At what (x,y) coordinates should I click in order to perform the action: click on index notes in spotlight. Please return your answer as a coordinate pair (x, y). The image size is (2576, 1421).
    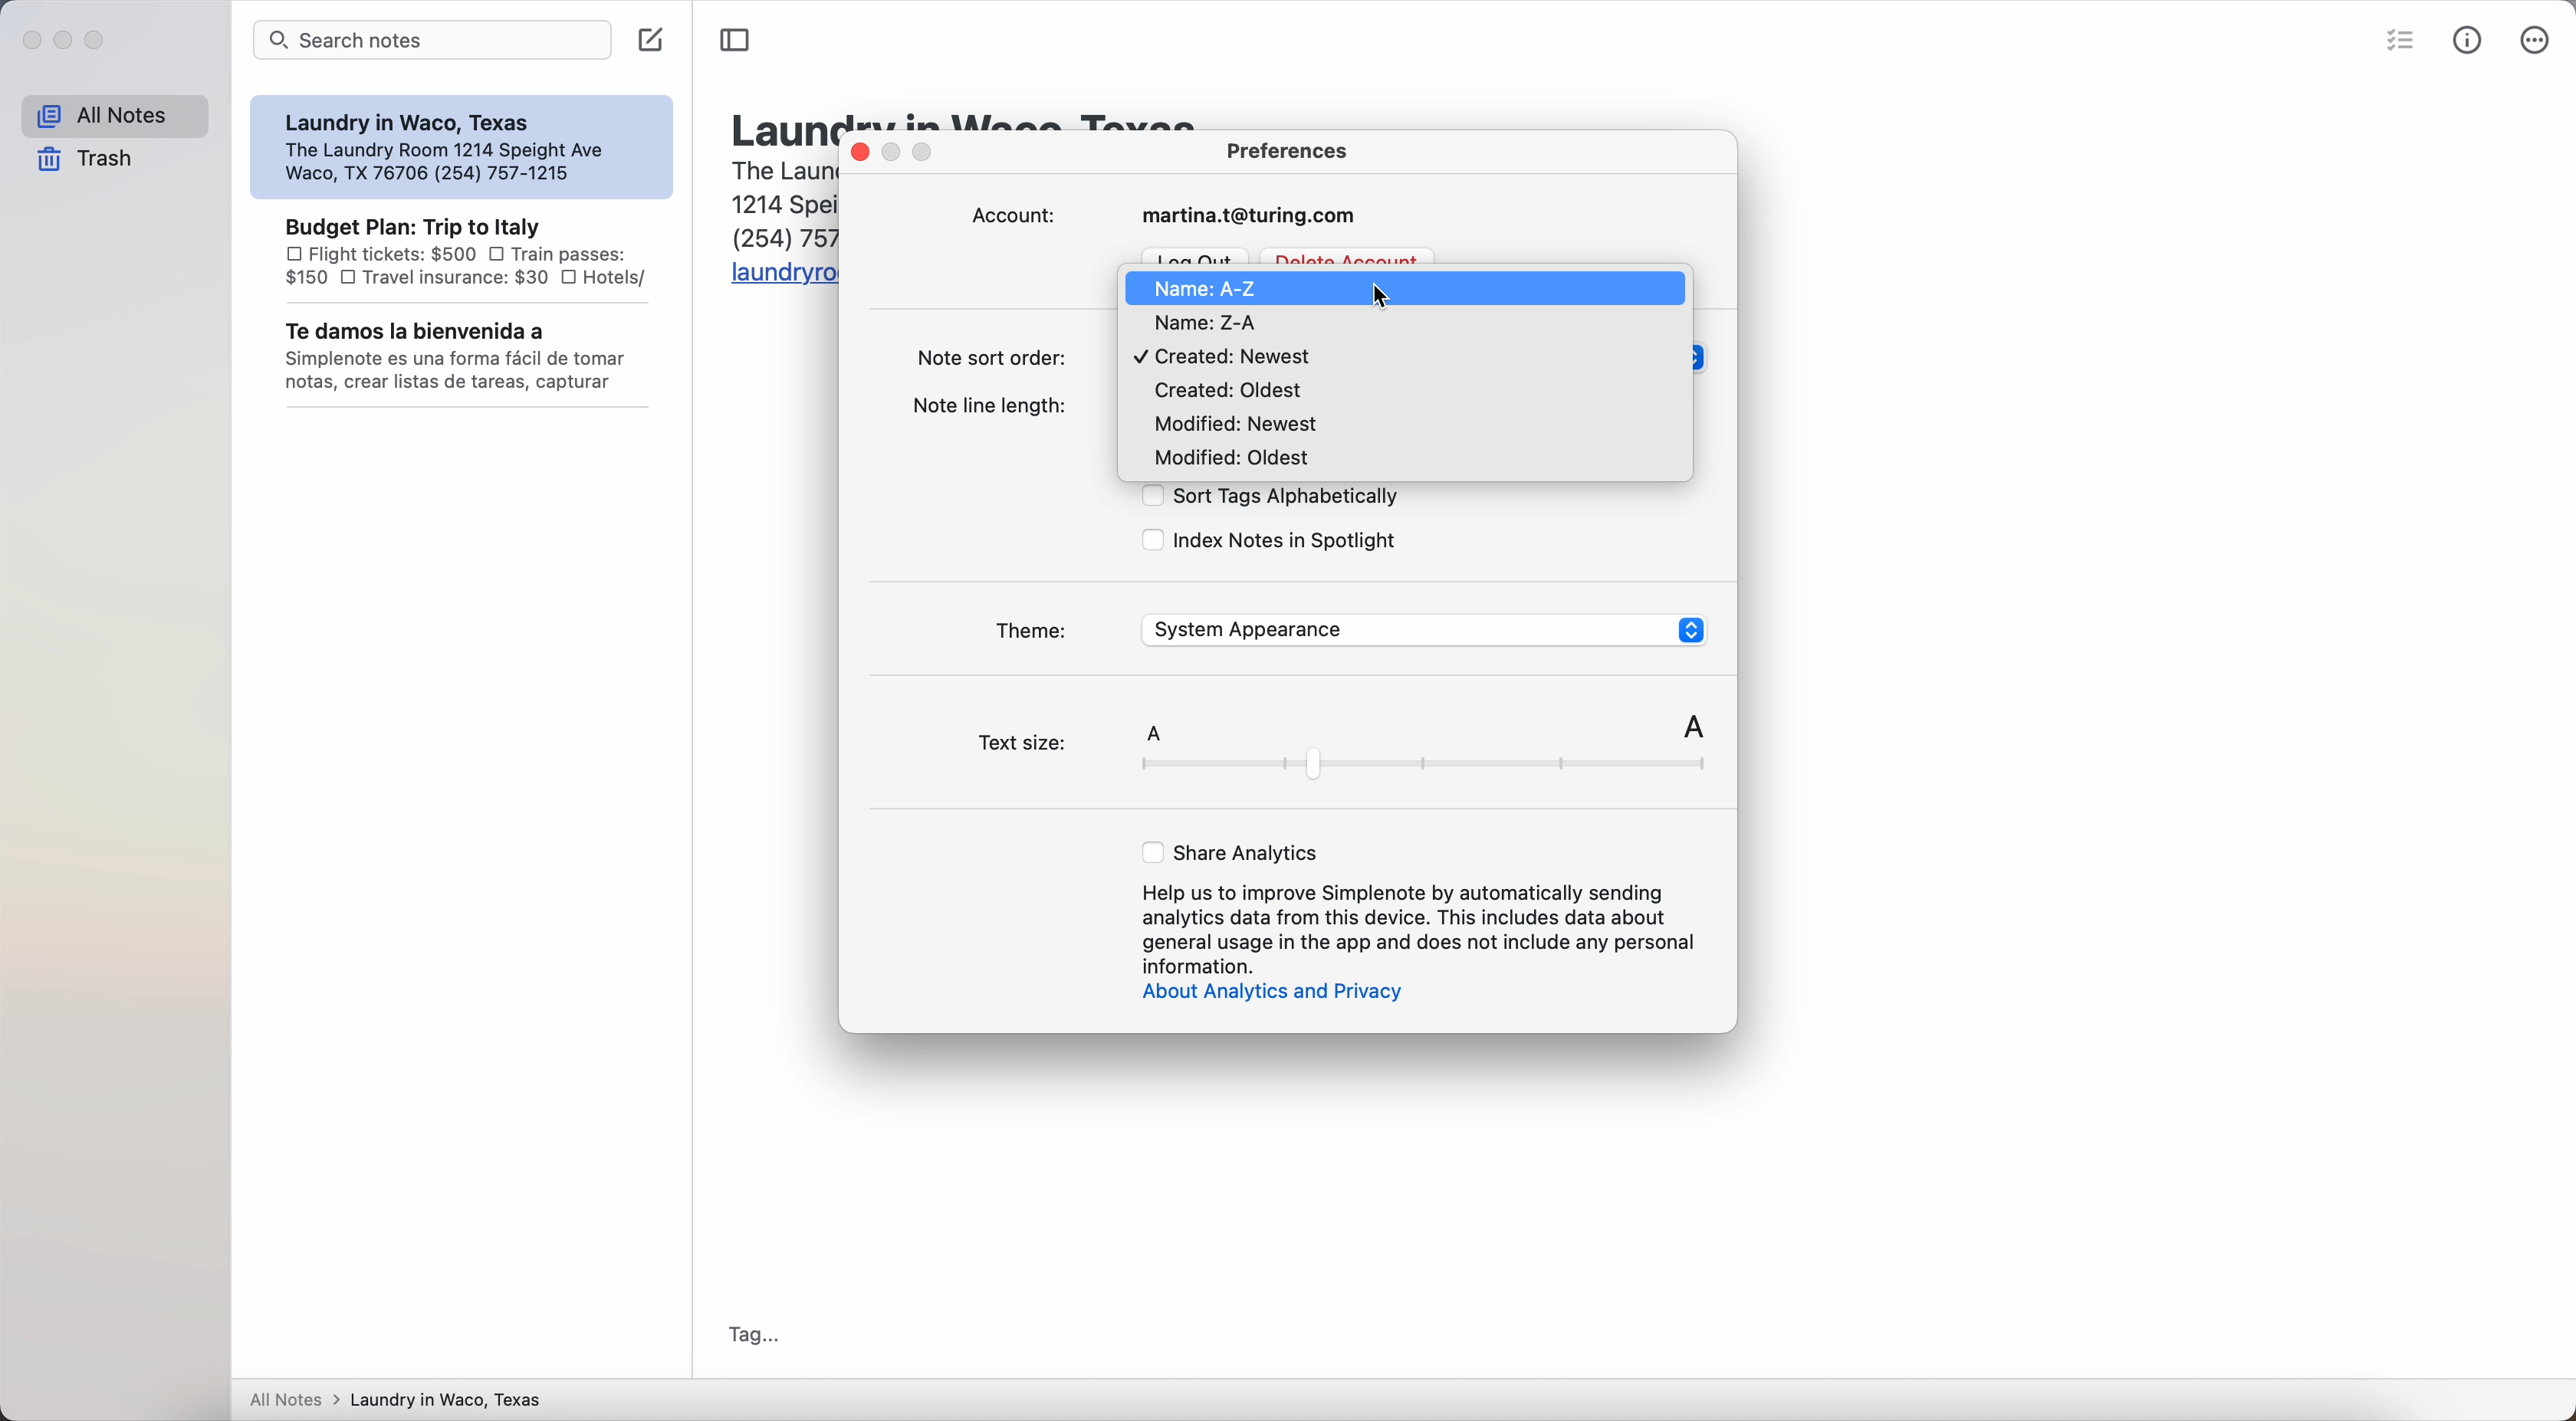
    Looking at the image, I should click on (1270, 542).